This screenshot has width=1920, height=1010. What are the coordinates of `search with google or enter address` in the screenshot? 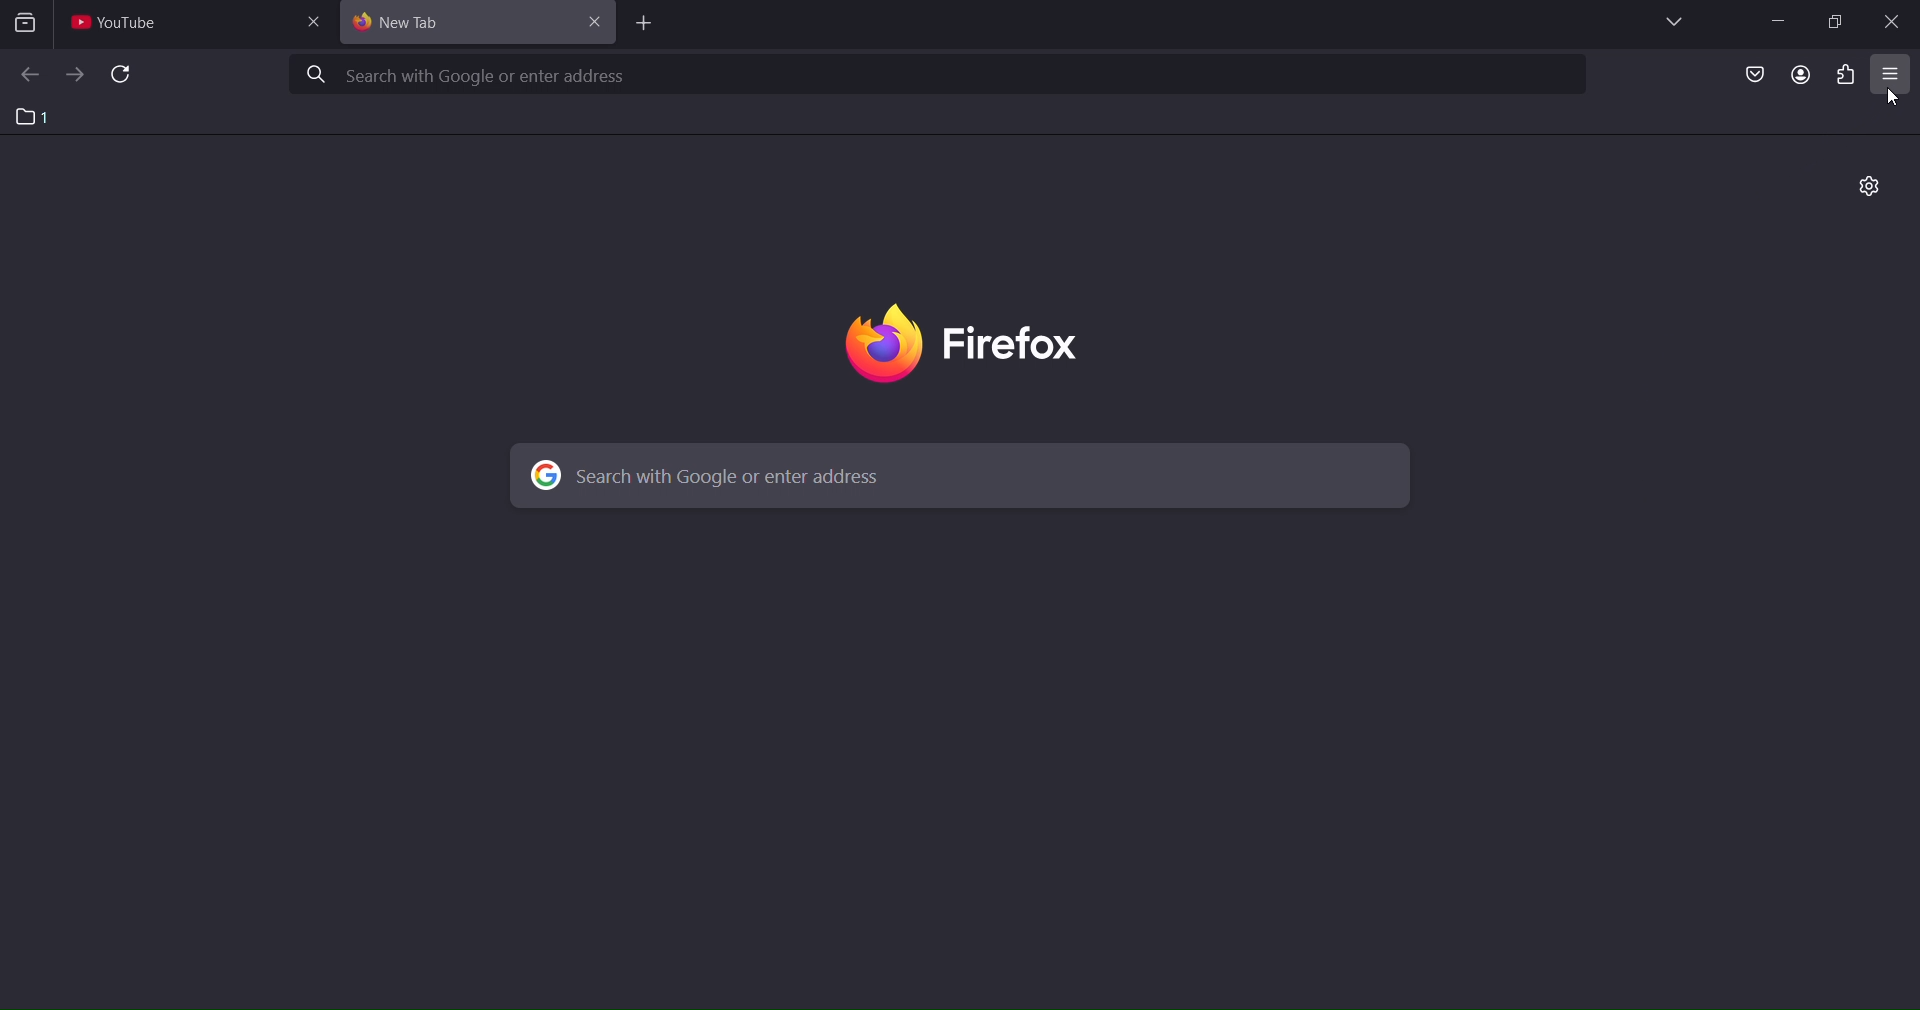 It's located at (938, 73).